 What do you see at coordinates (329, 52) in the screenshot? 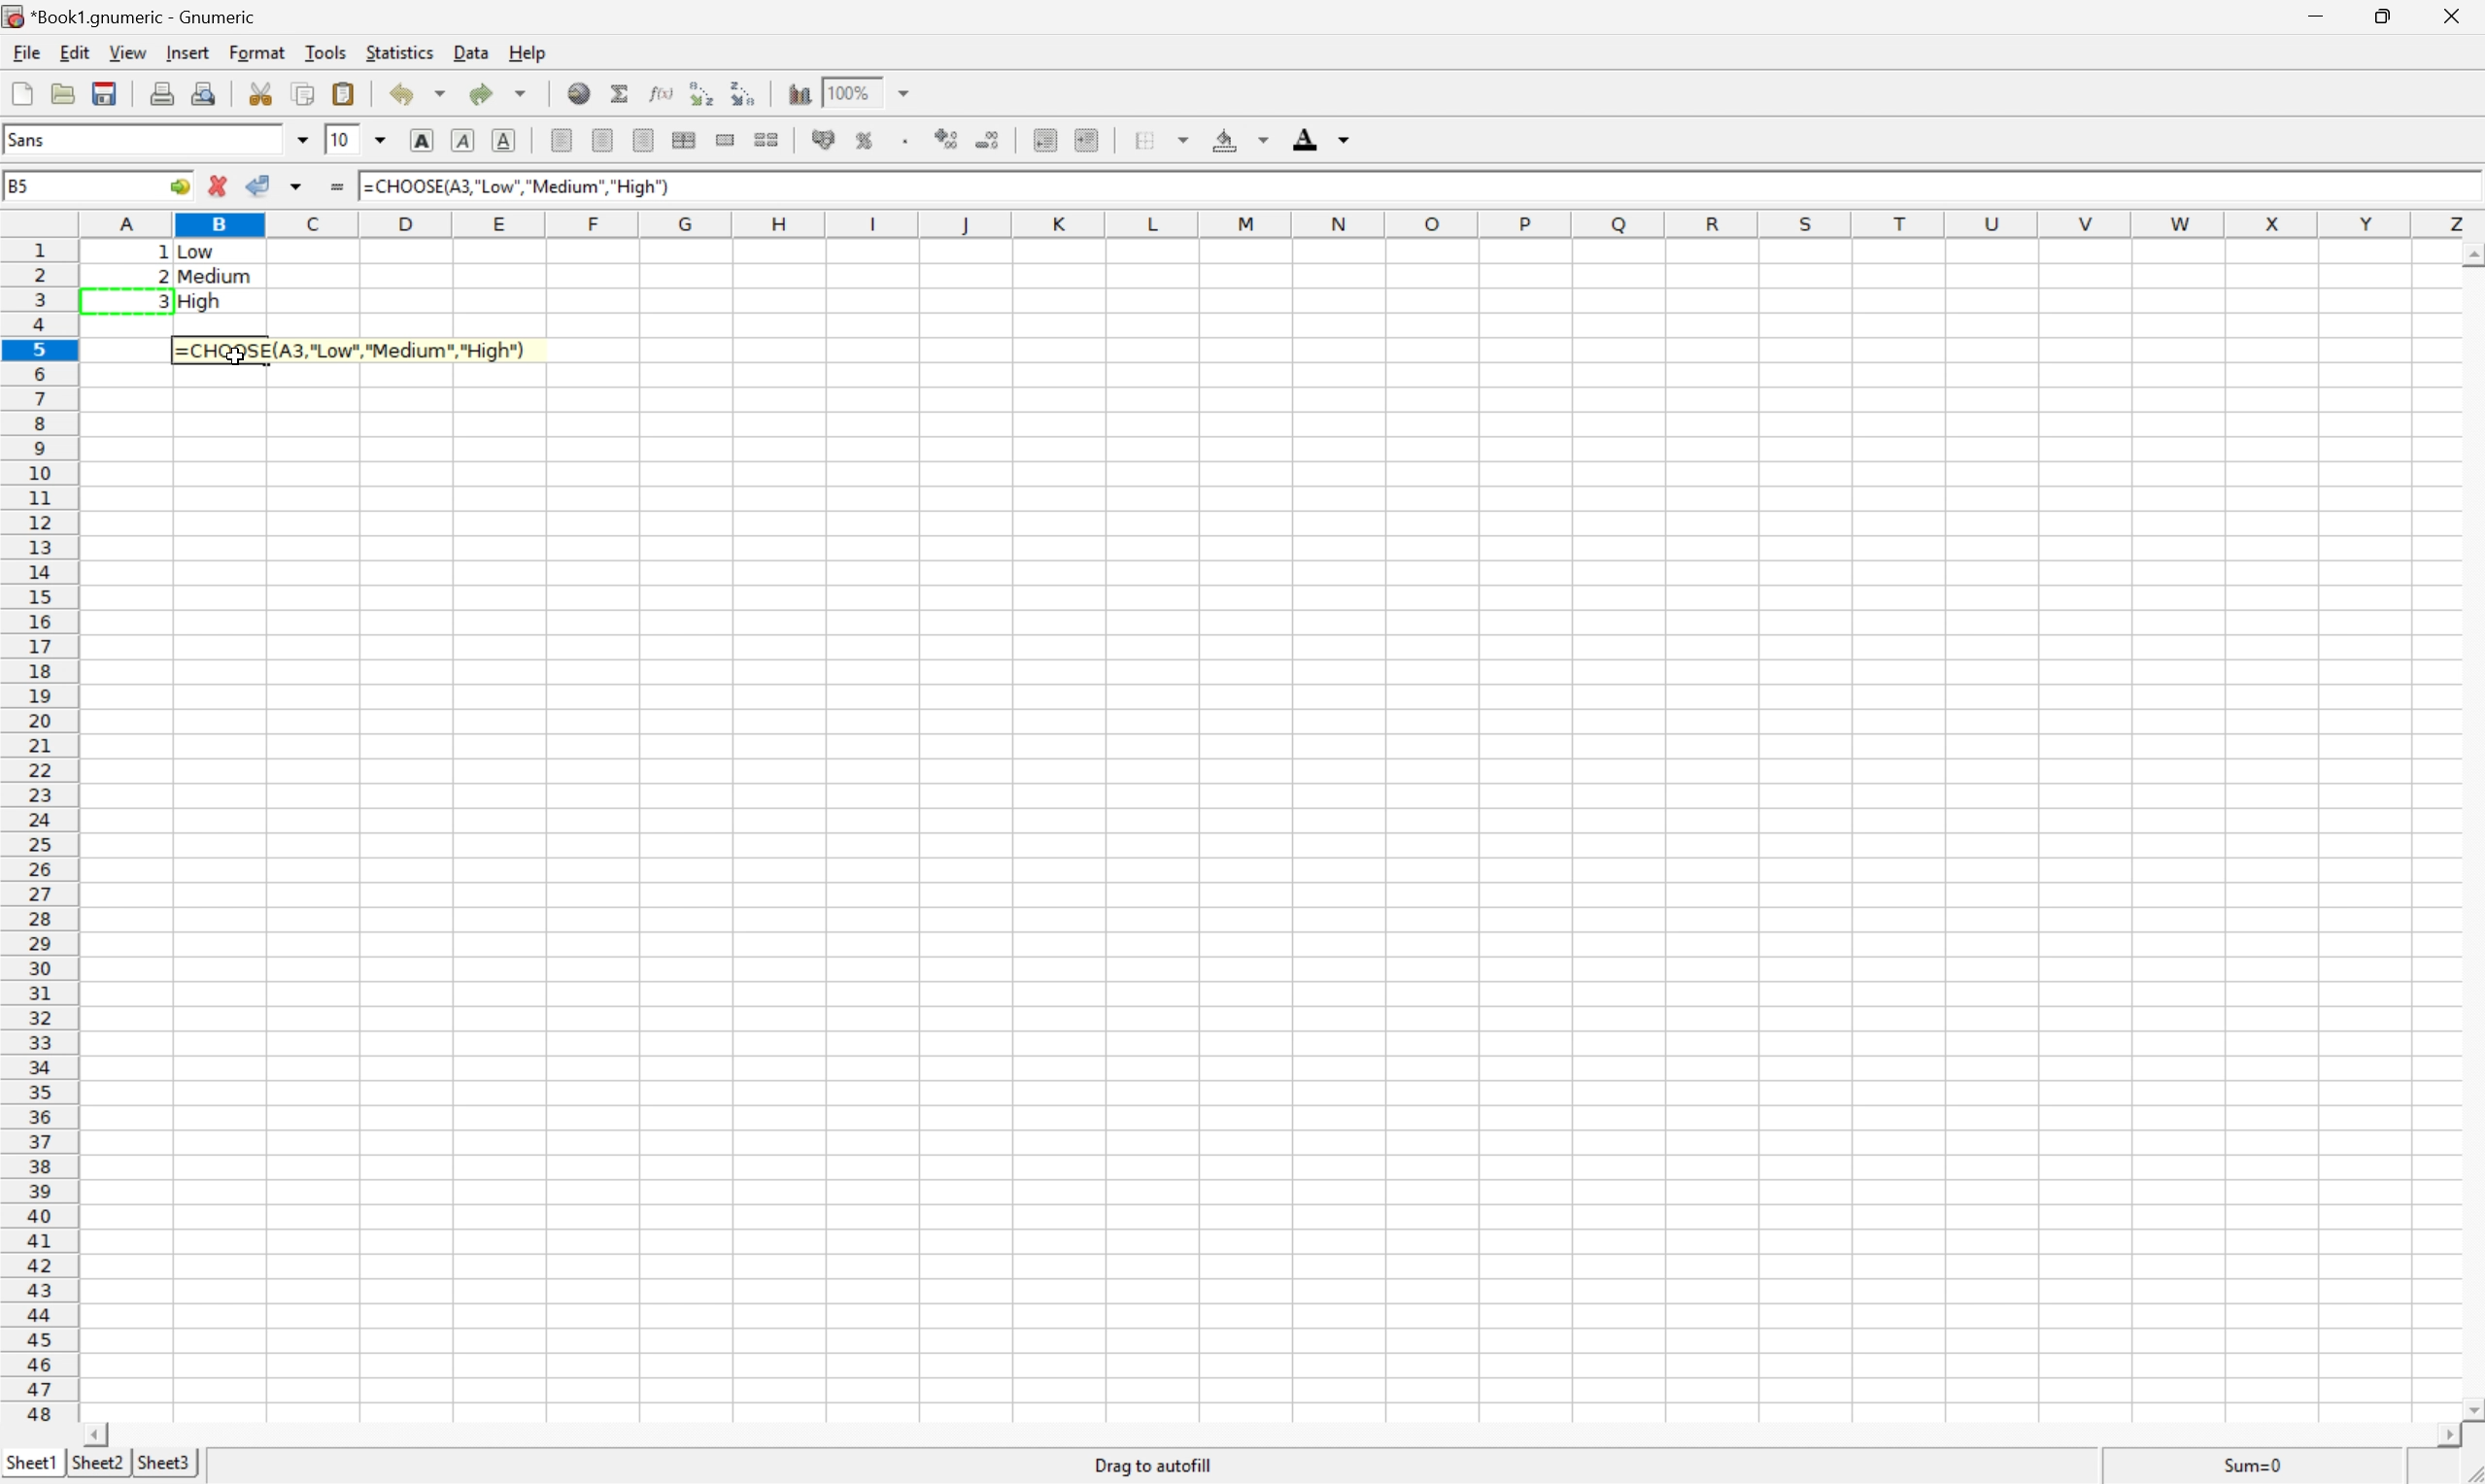
I see `Tools` at bounding box center [329, 52].